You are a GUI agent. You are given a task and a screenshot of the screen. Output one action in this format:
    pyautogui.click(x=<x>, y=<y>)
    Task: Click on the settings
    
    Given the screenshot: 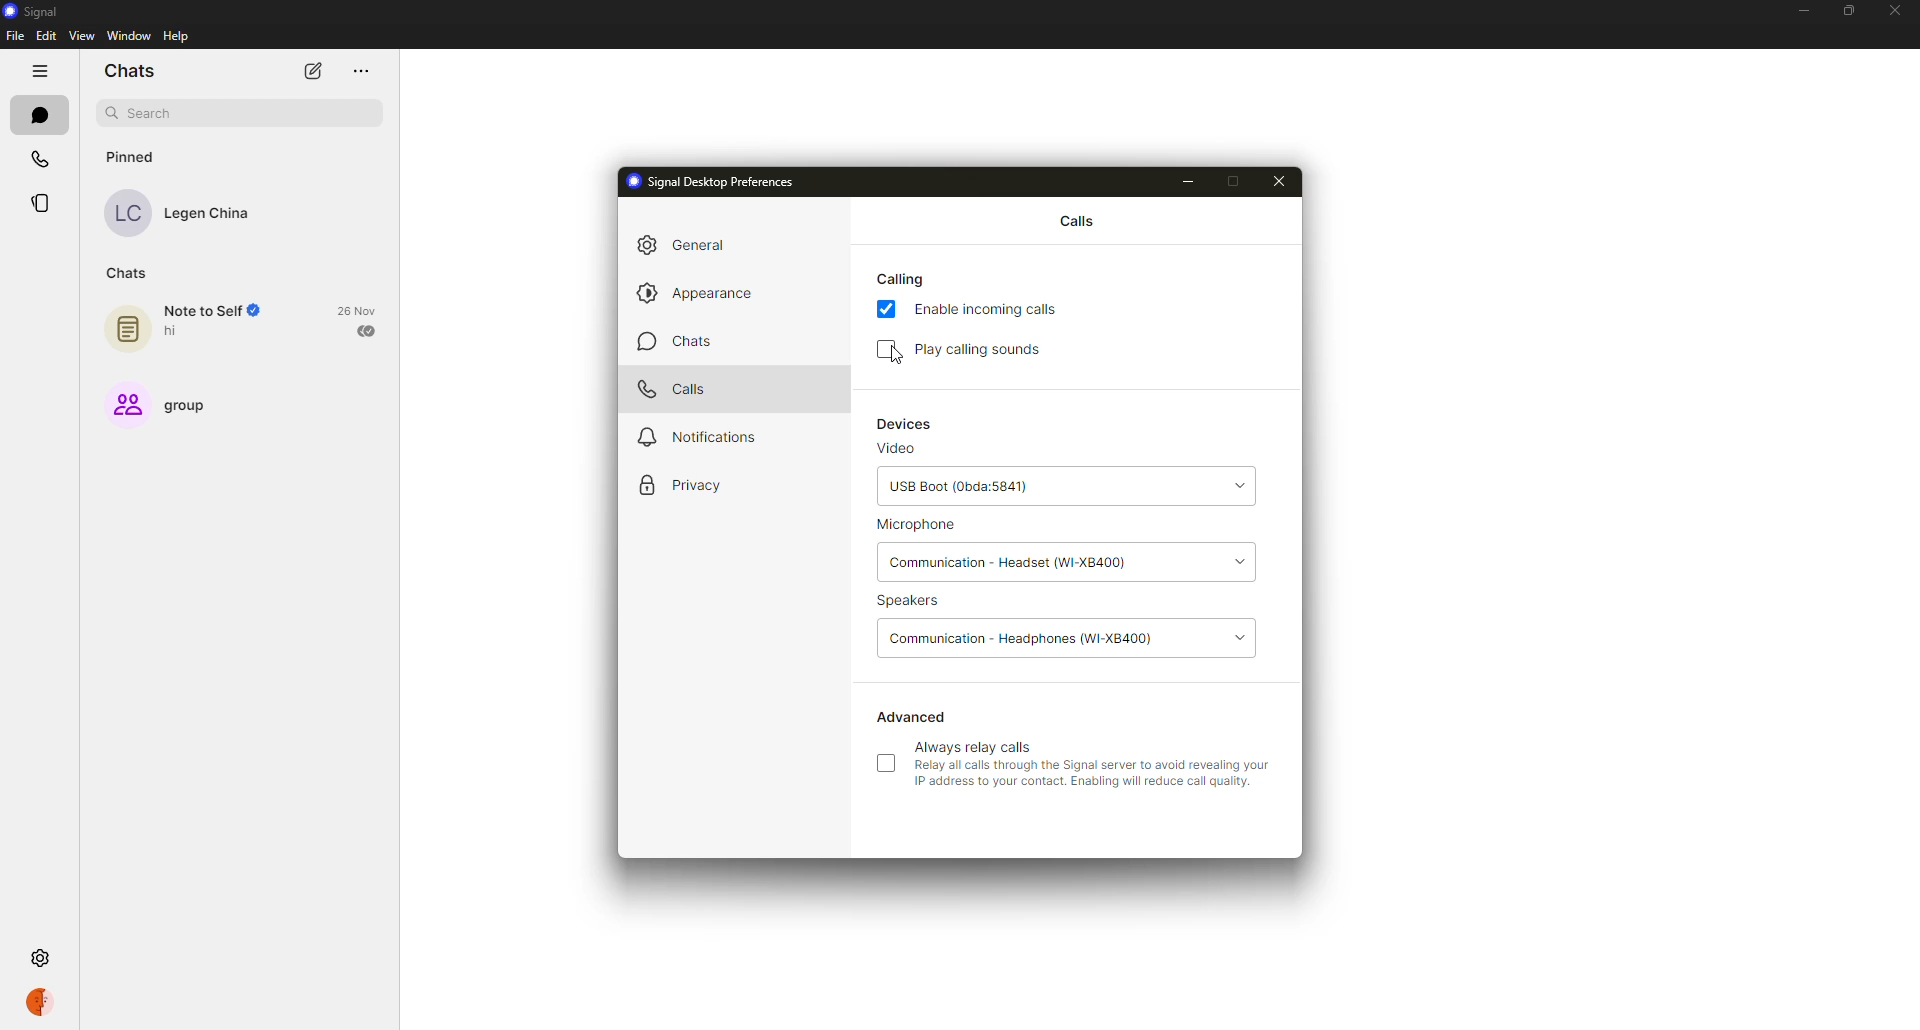 What is the action you would take?
    pyautogui.click(x=39, y=957)
    